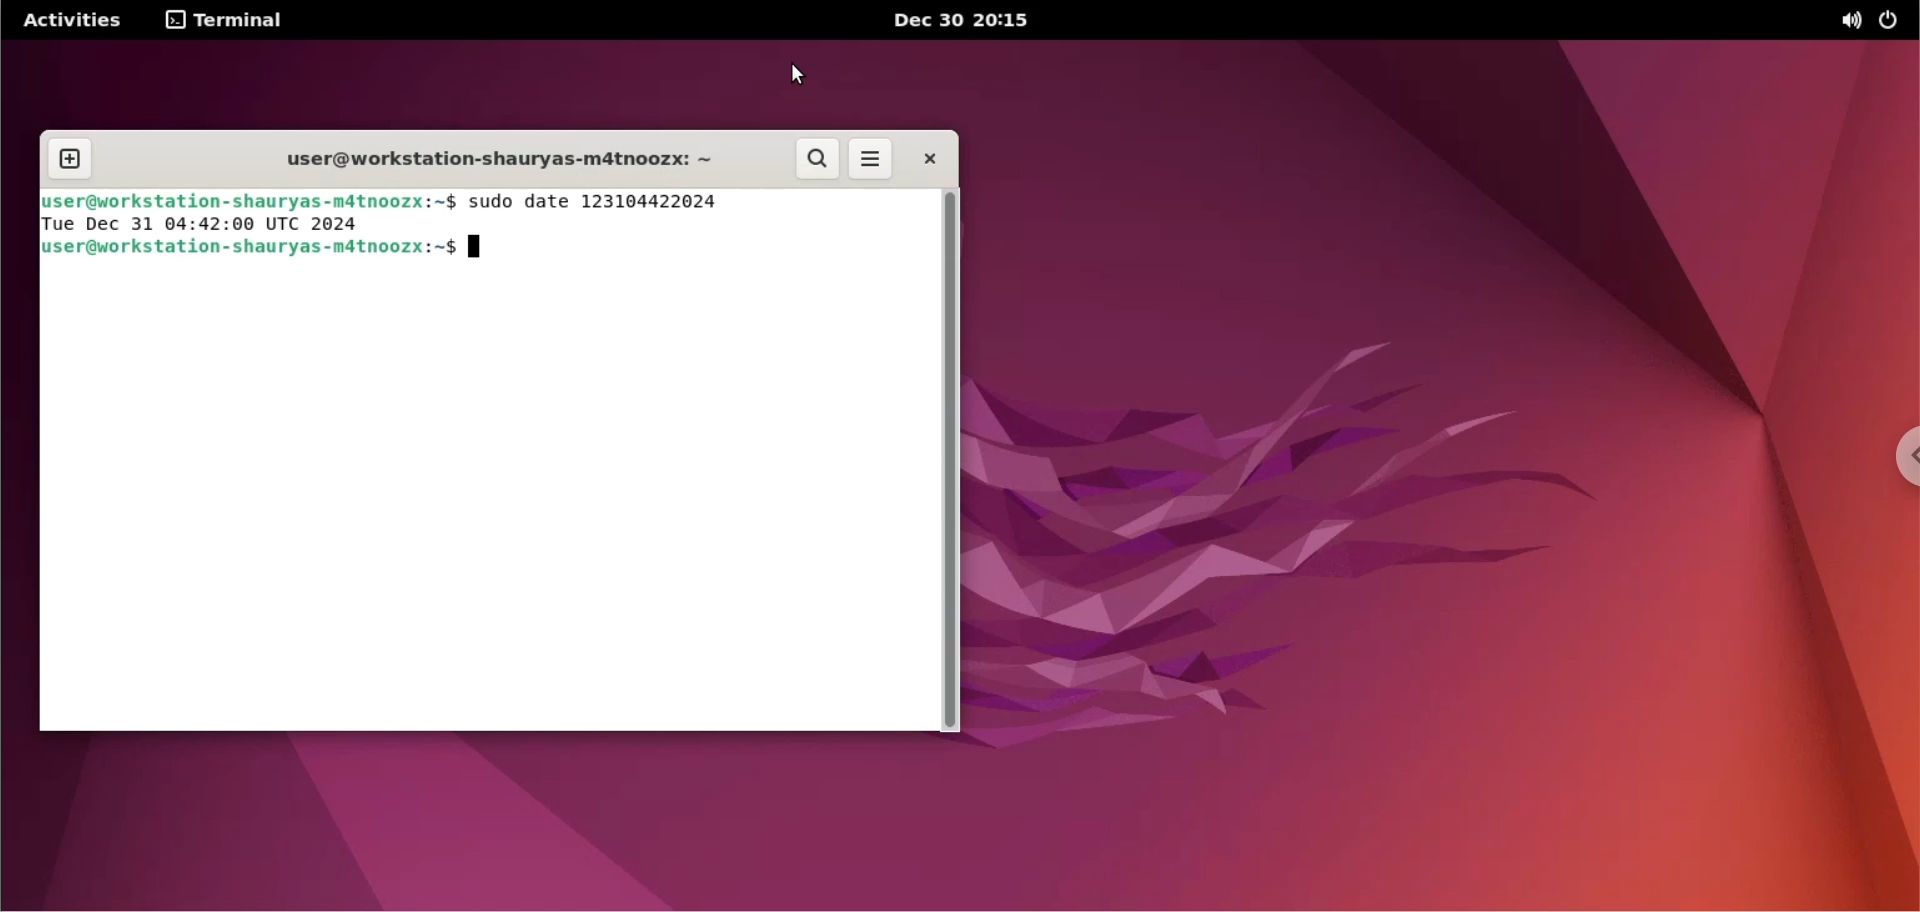 Image resolution: width=1920 pixels, height=912 pixels. What do you see at coordinates (502, 158) in the screenshot?
I see `workstation name` at bounding box center [502, 158].